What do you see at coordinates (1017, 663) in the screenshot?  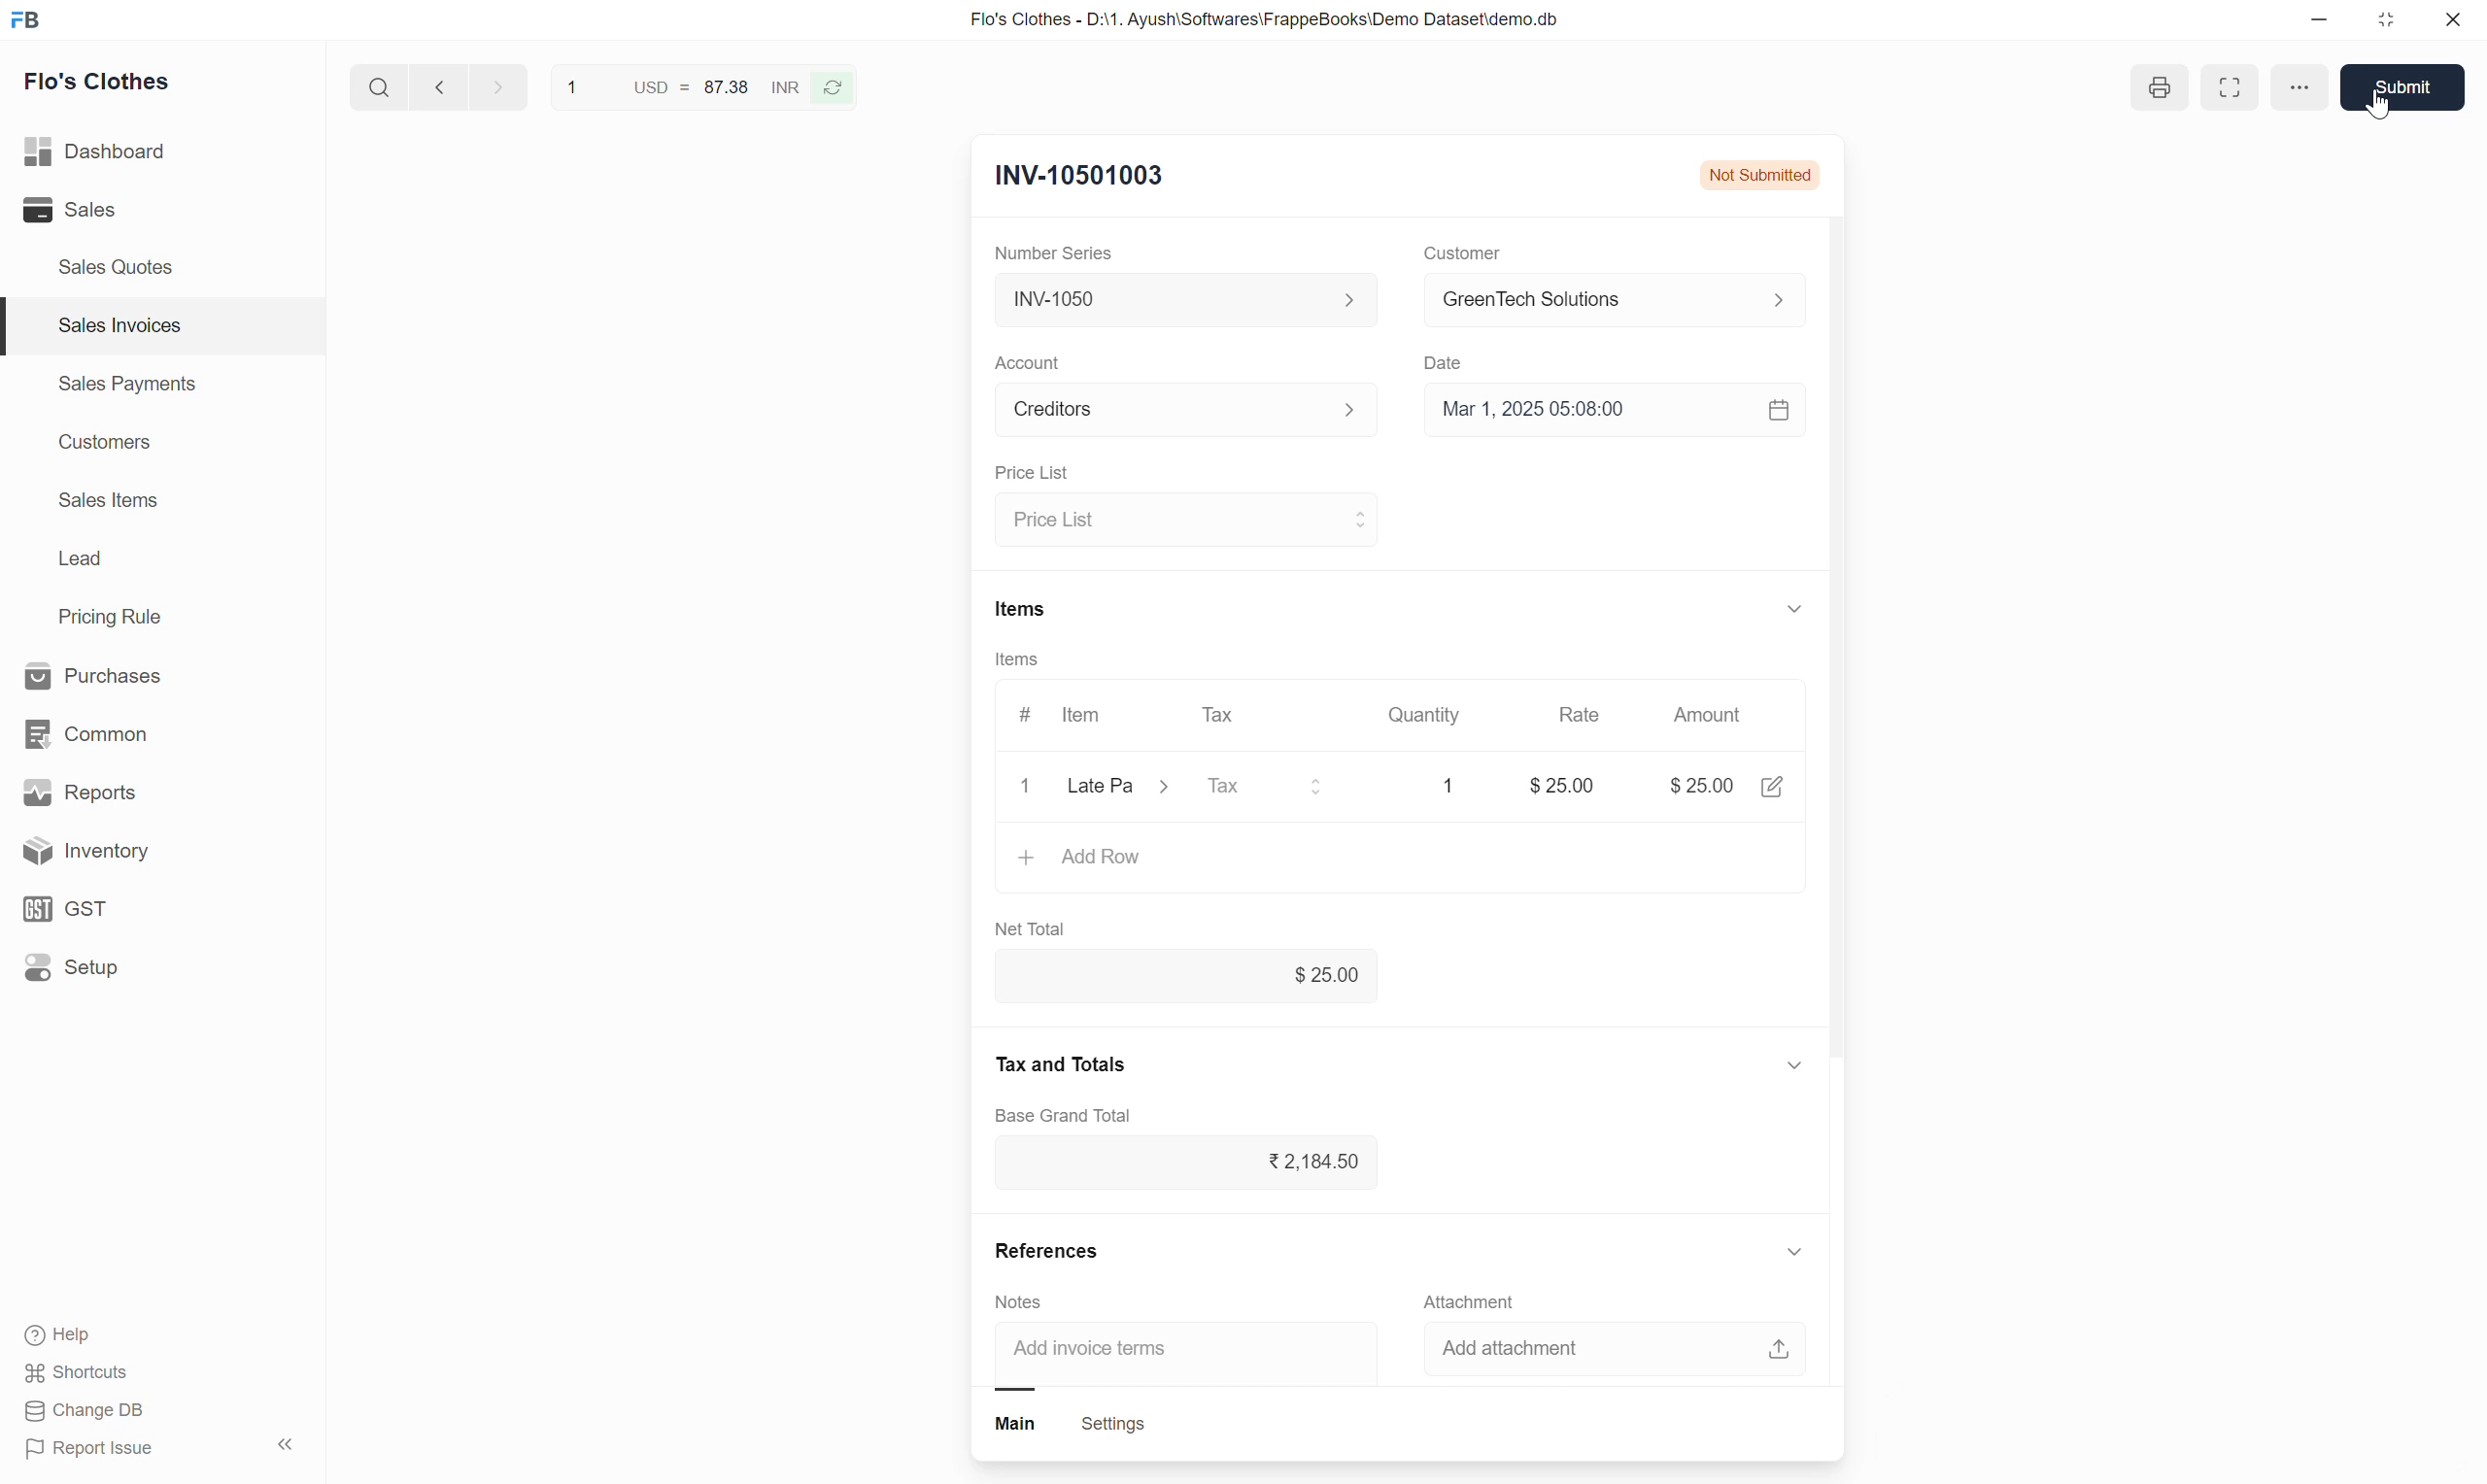 I see `Items` at bounding box center [1017, 663].